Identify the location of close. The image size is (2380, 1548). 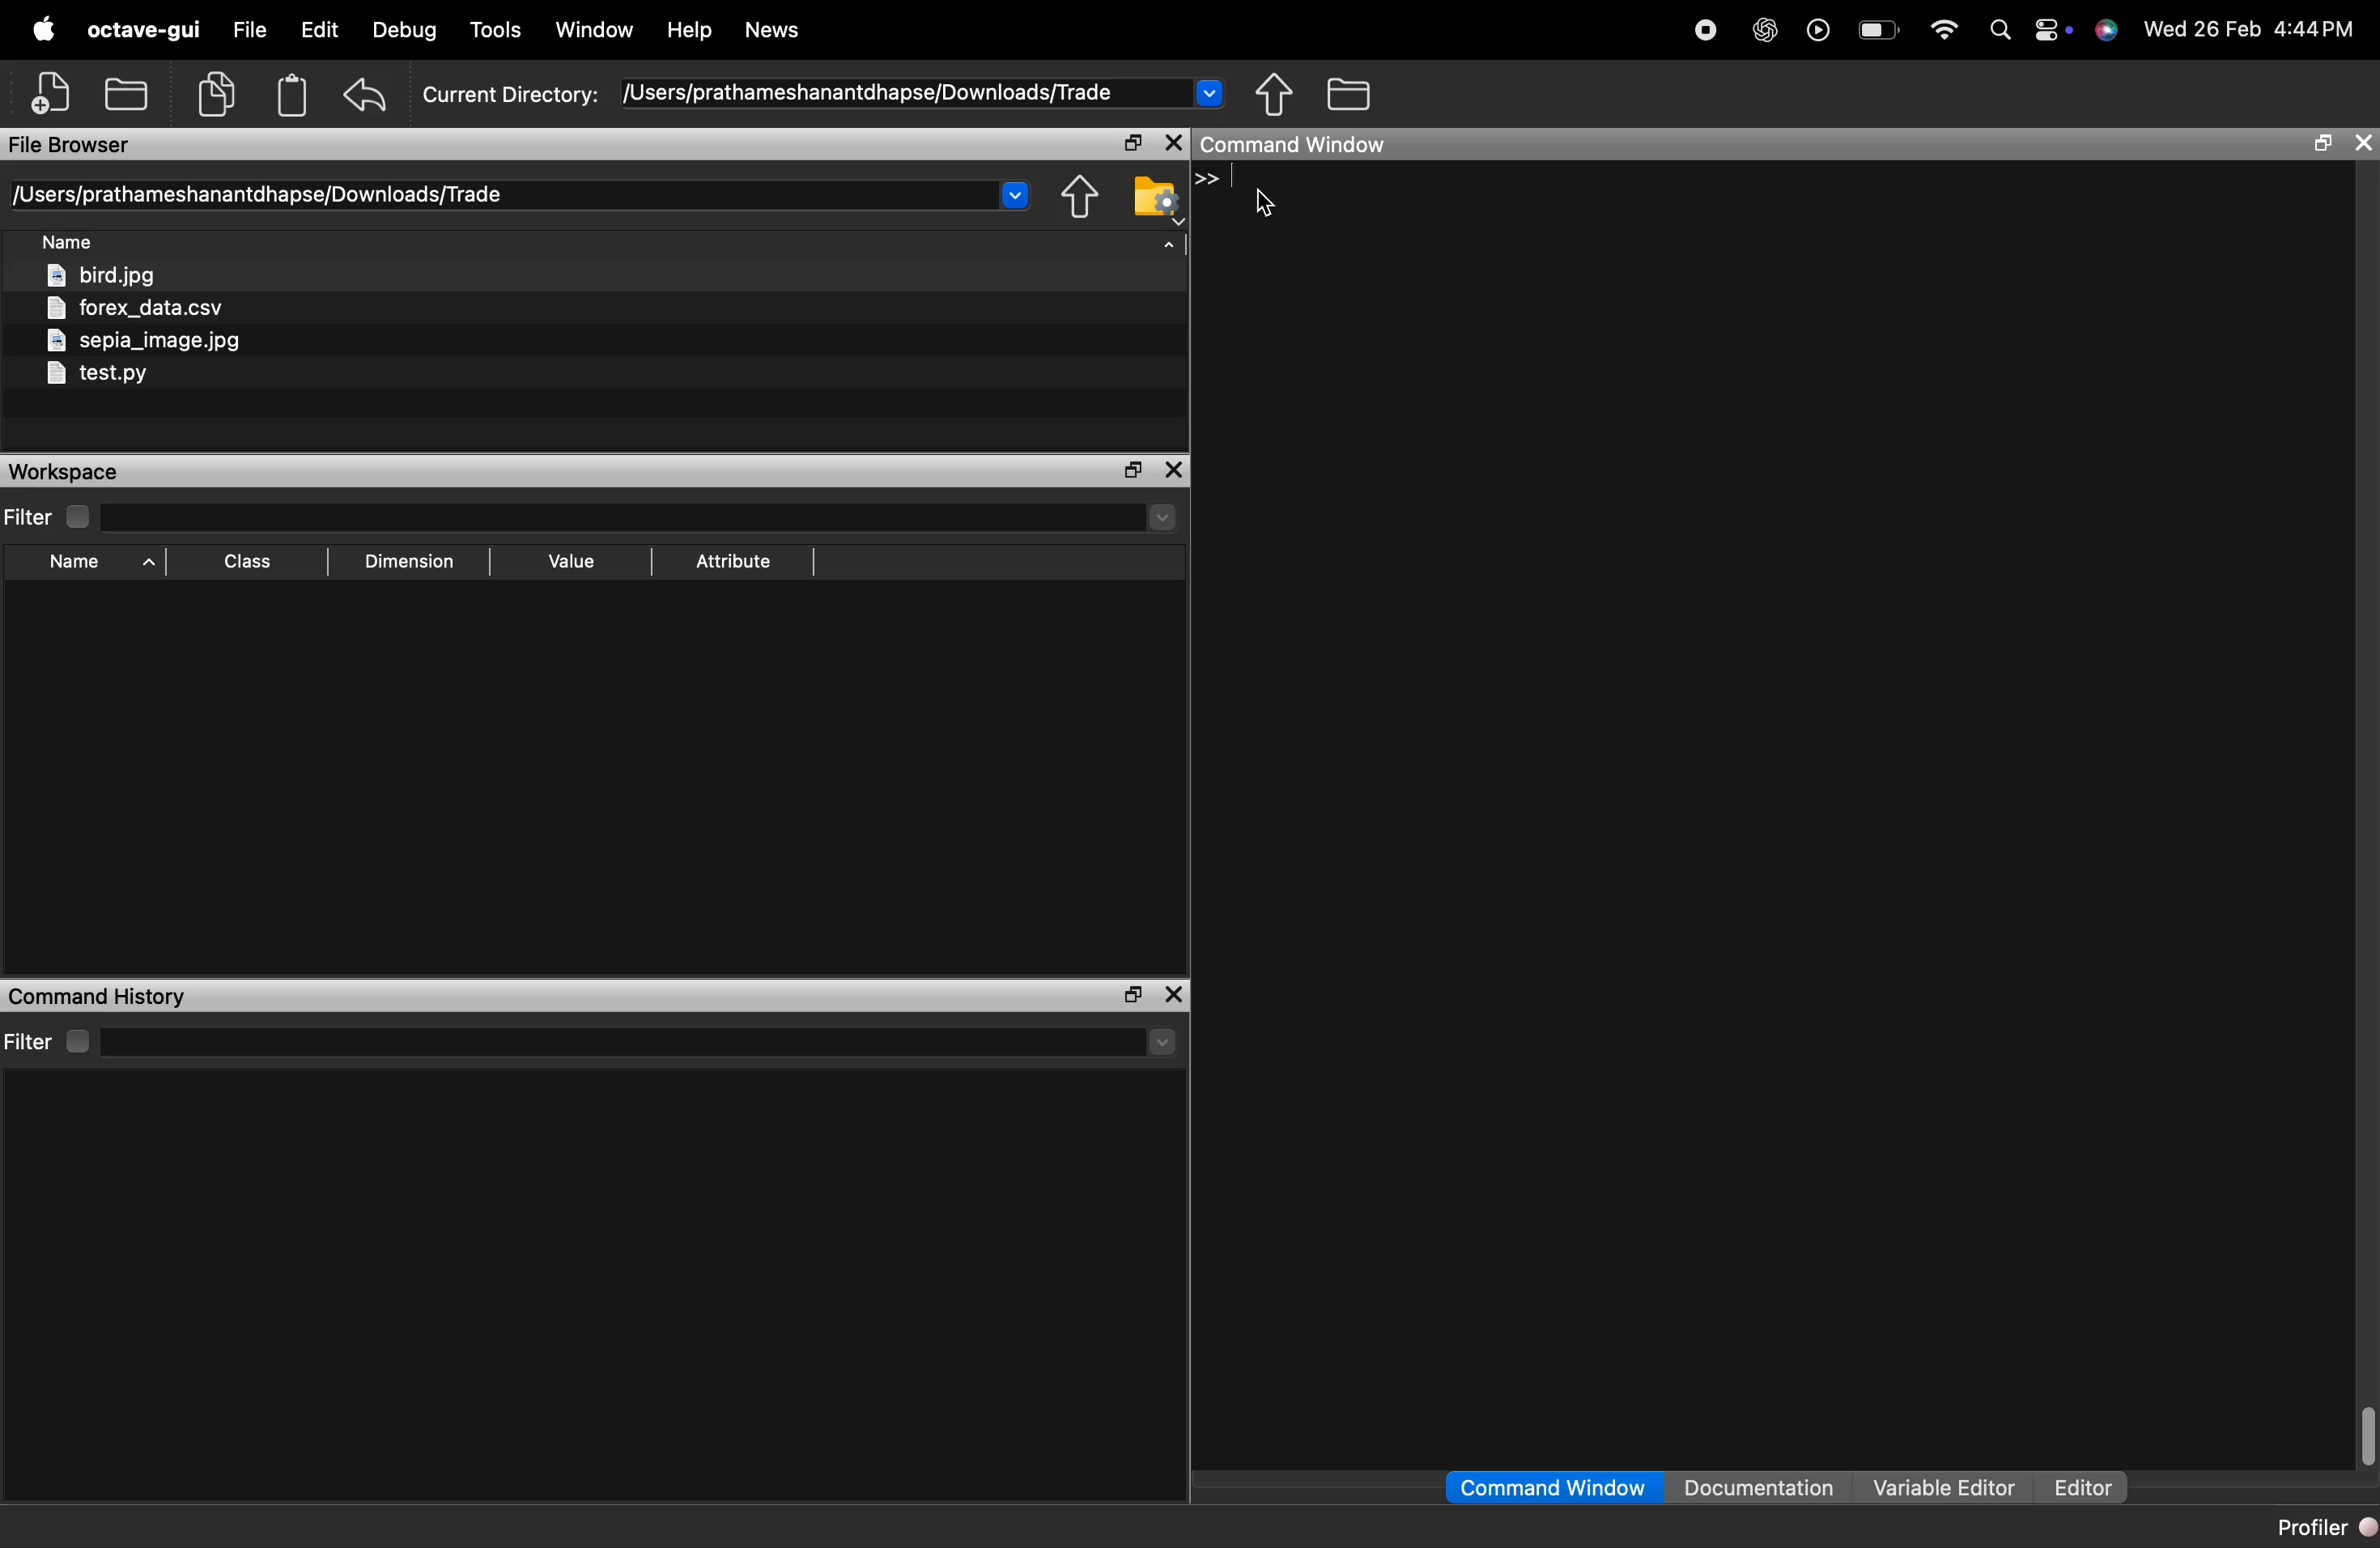
(1173, 995).